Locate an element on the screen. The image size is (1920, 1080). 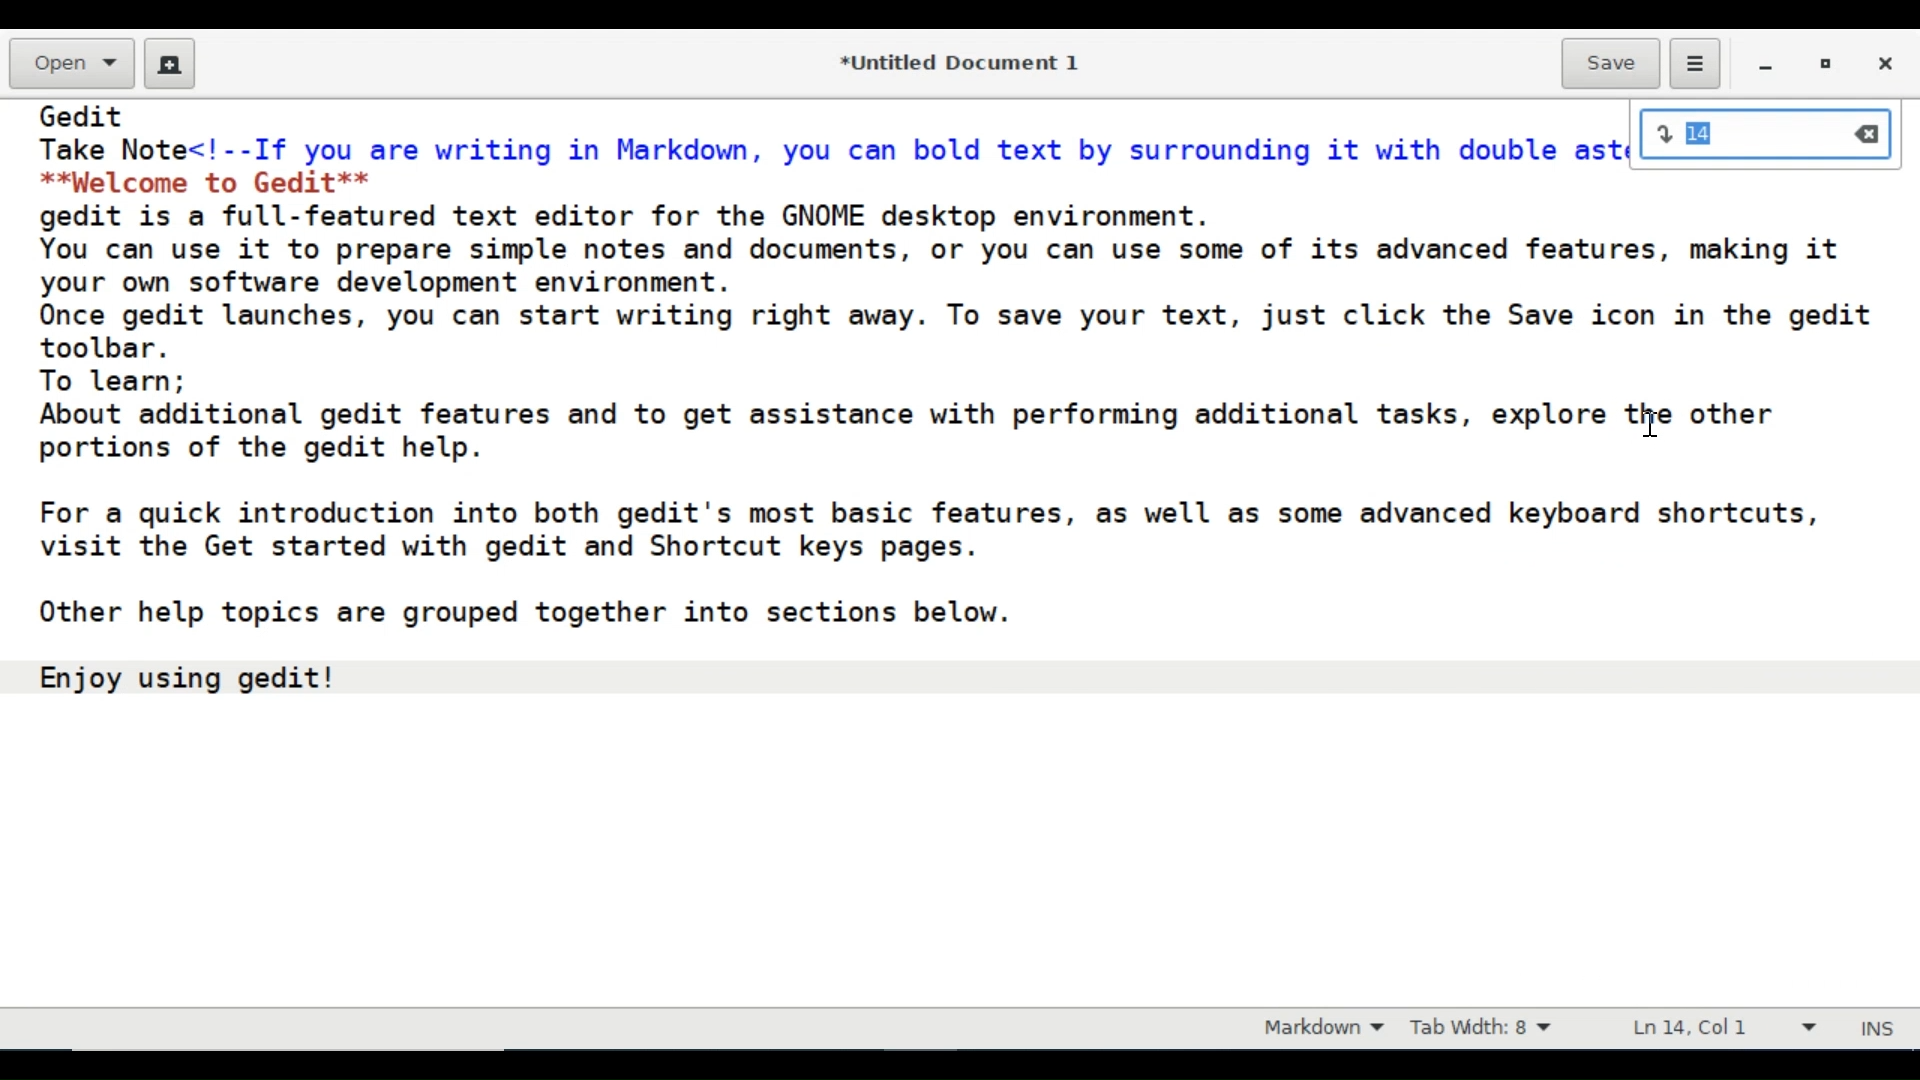
Once gedit launches, you can start writing right away. To save your text, just click the Save icon in the gedit toolbar. is located at coordinates (966, 331).